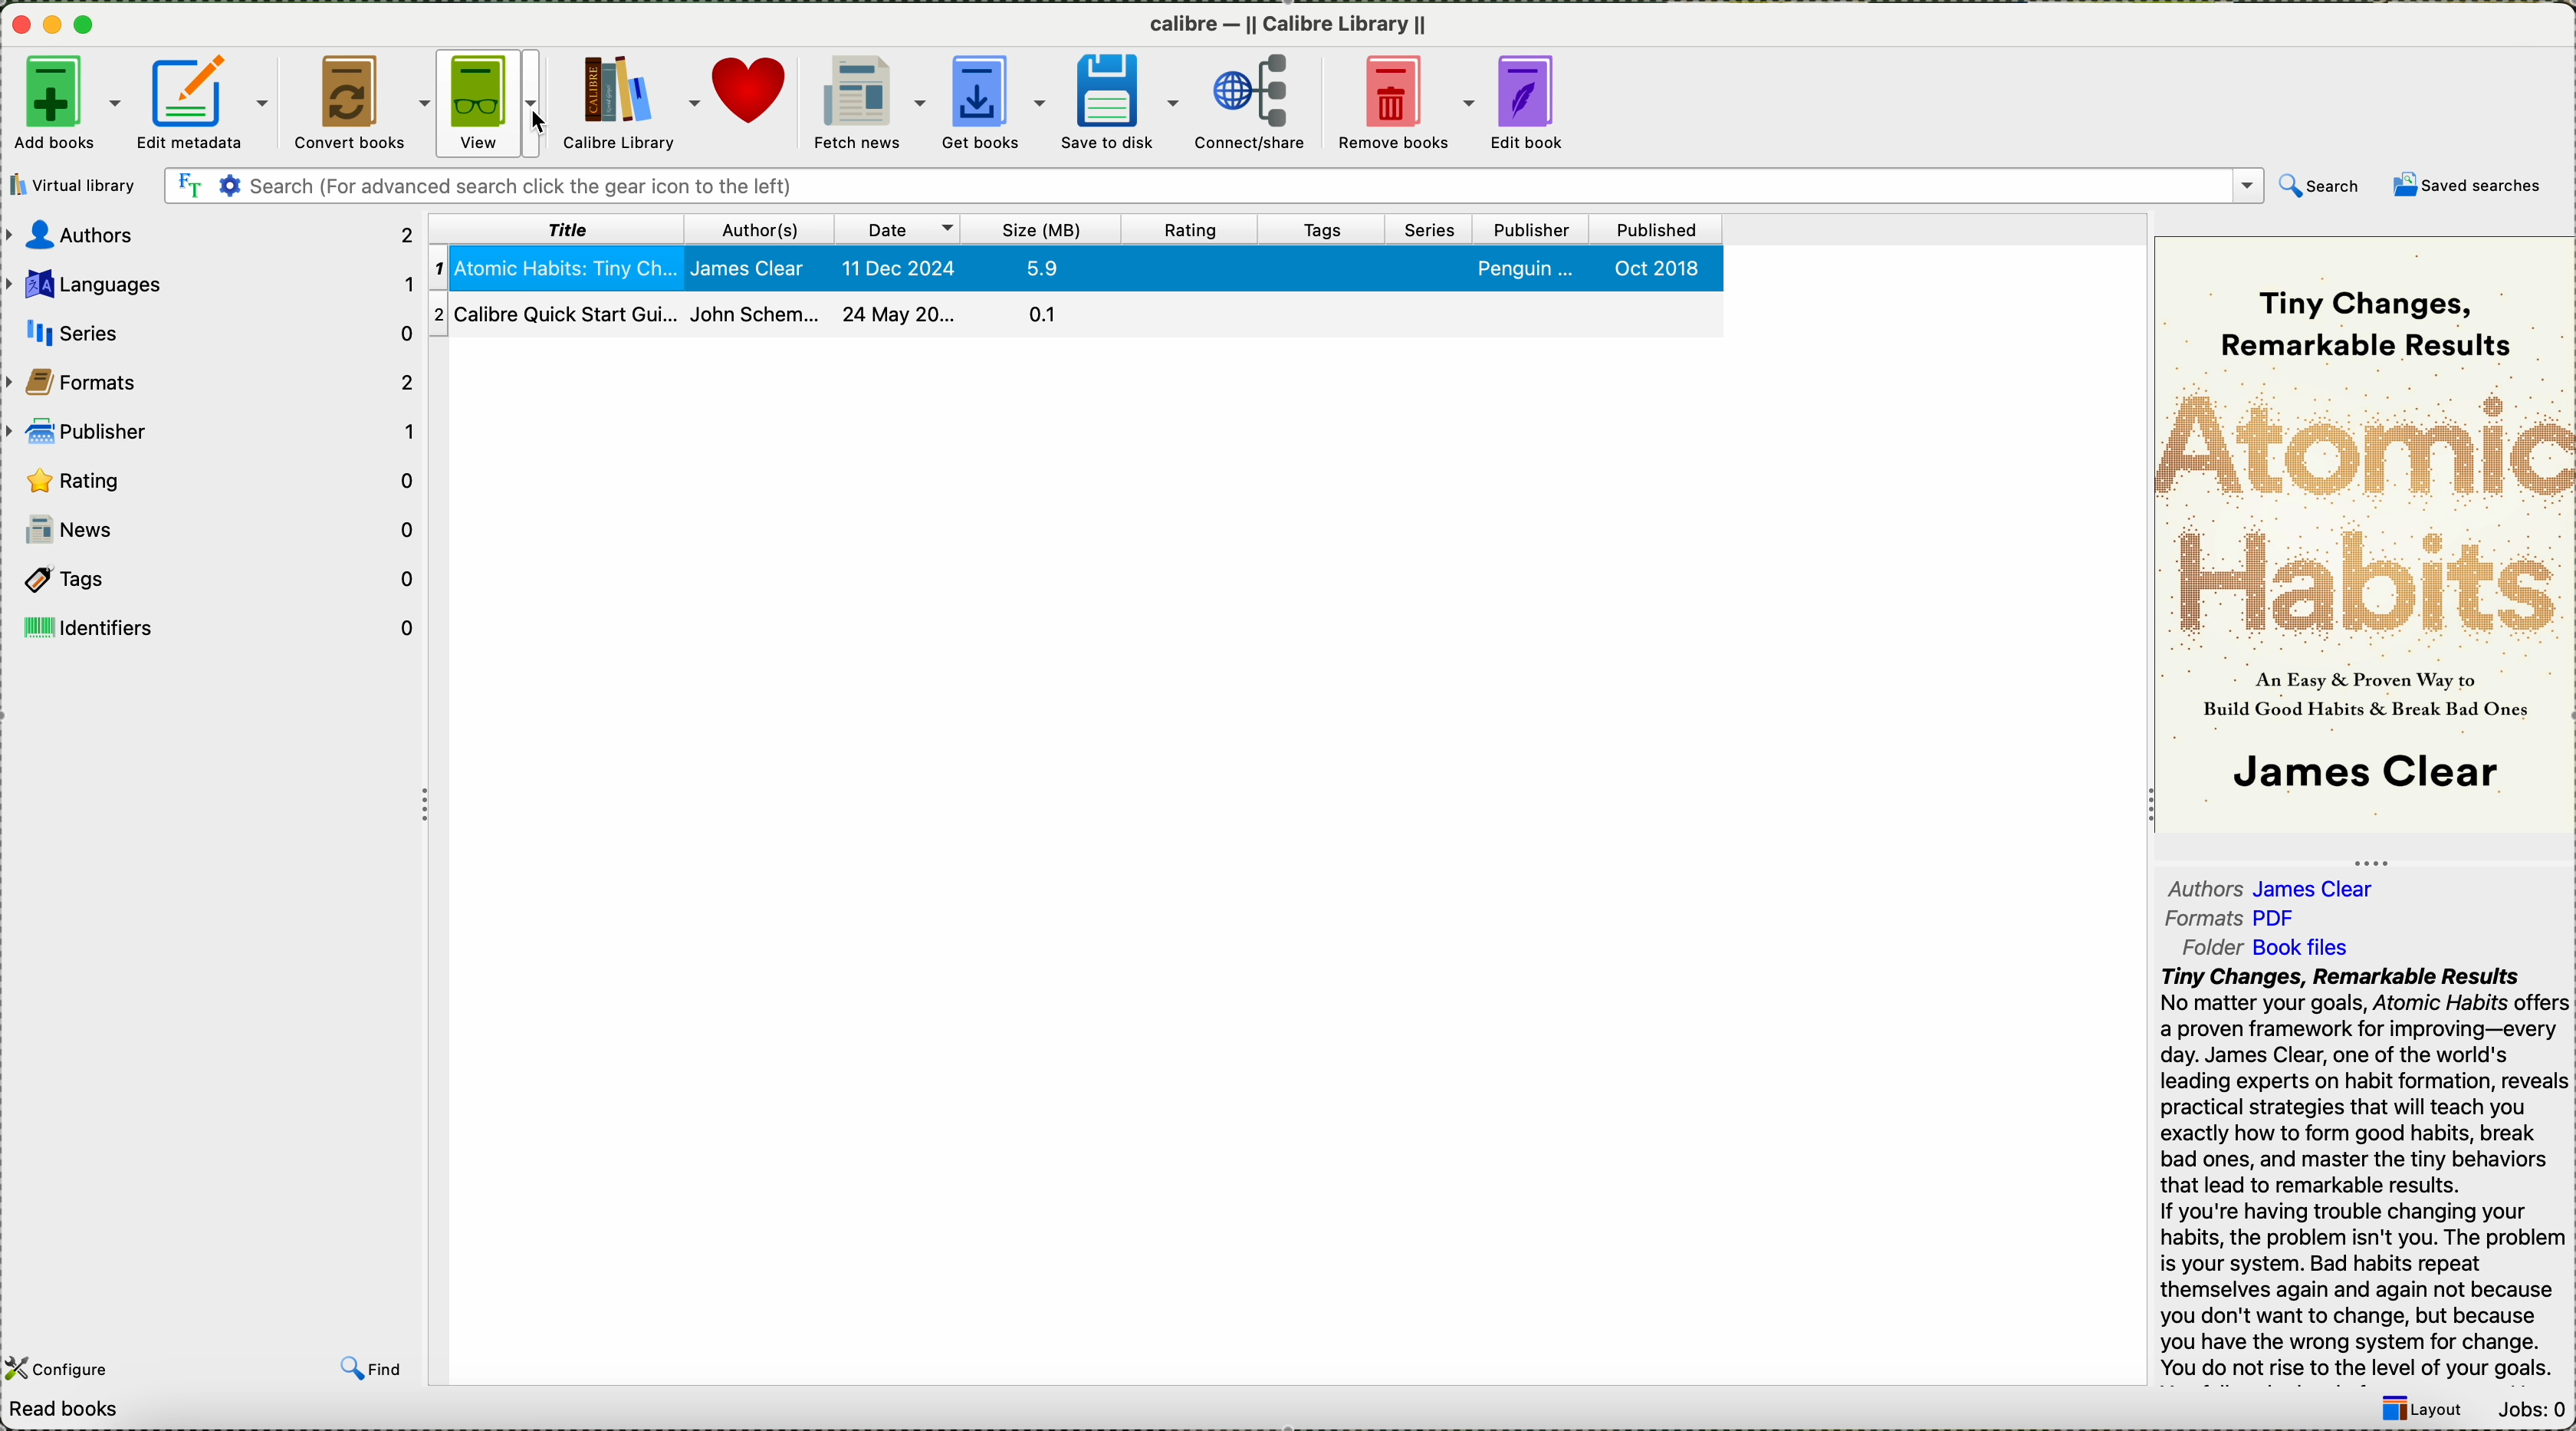 This screenshot has width=2576, height=1431. Describe the element at coordinates (866, 102) in the screenshot. I see `fetch news` at that location.